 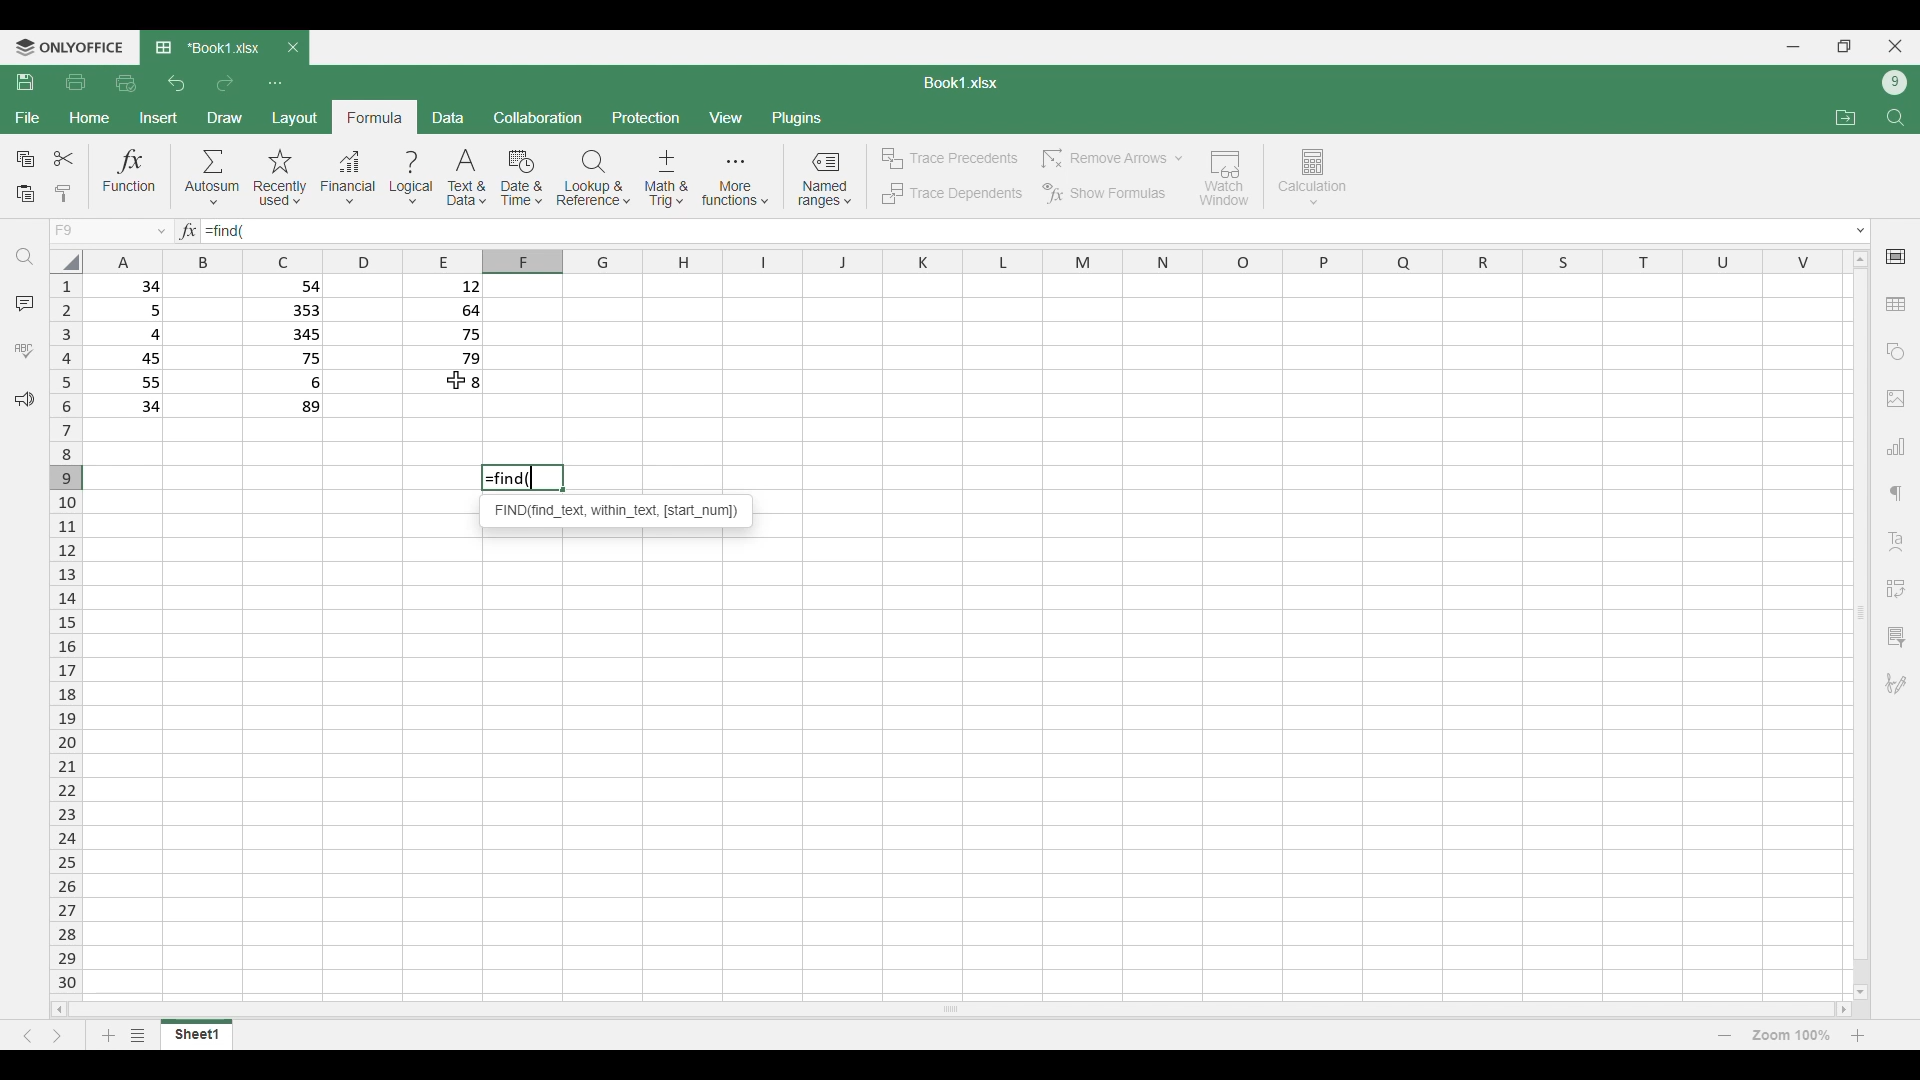 I want to click on Add sheet, so click(x=109, y=1035).